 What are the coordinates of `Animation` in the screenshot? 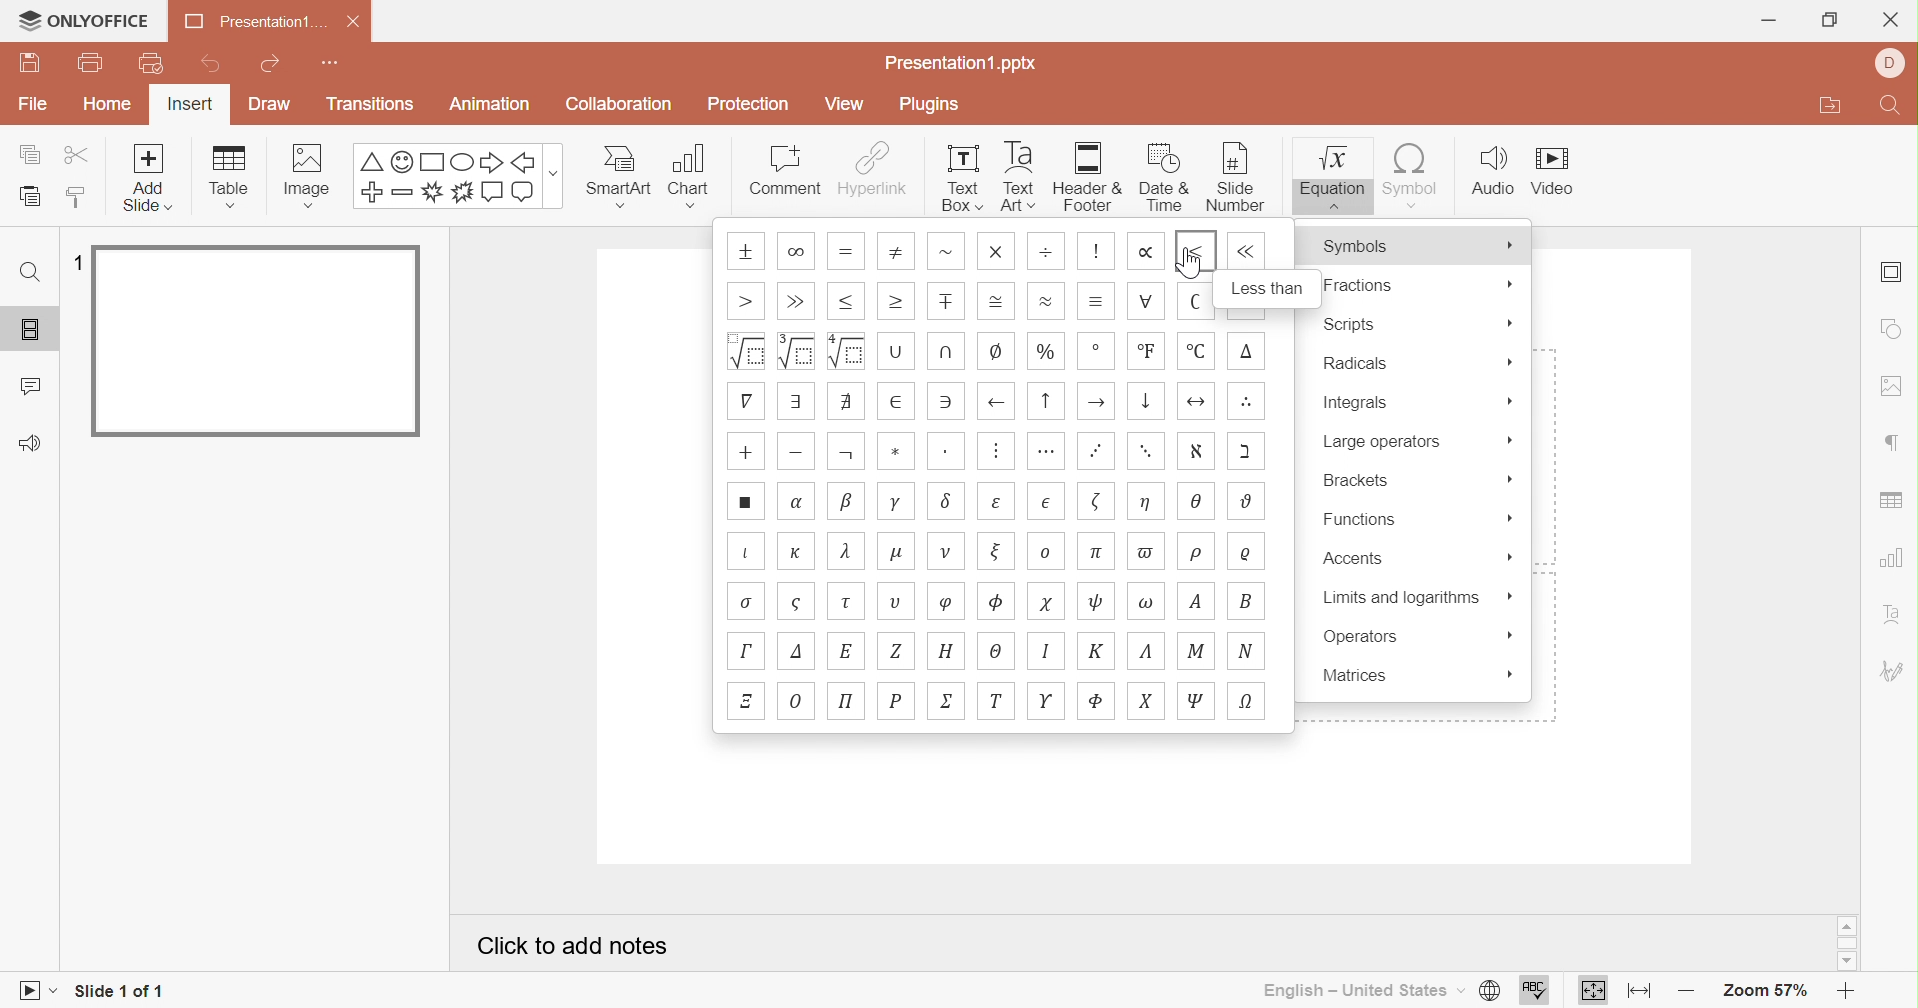 It's located at (495, 108).